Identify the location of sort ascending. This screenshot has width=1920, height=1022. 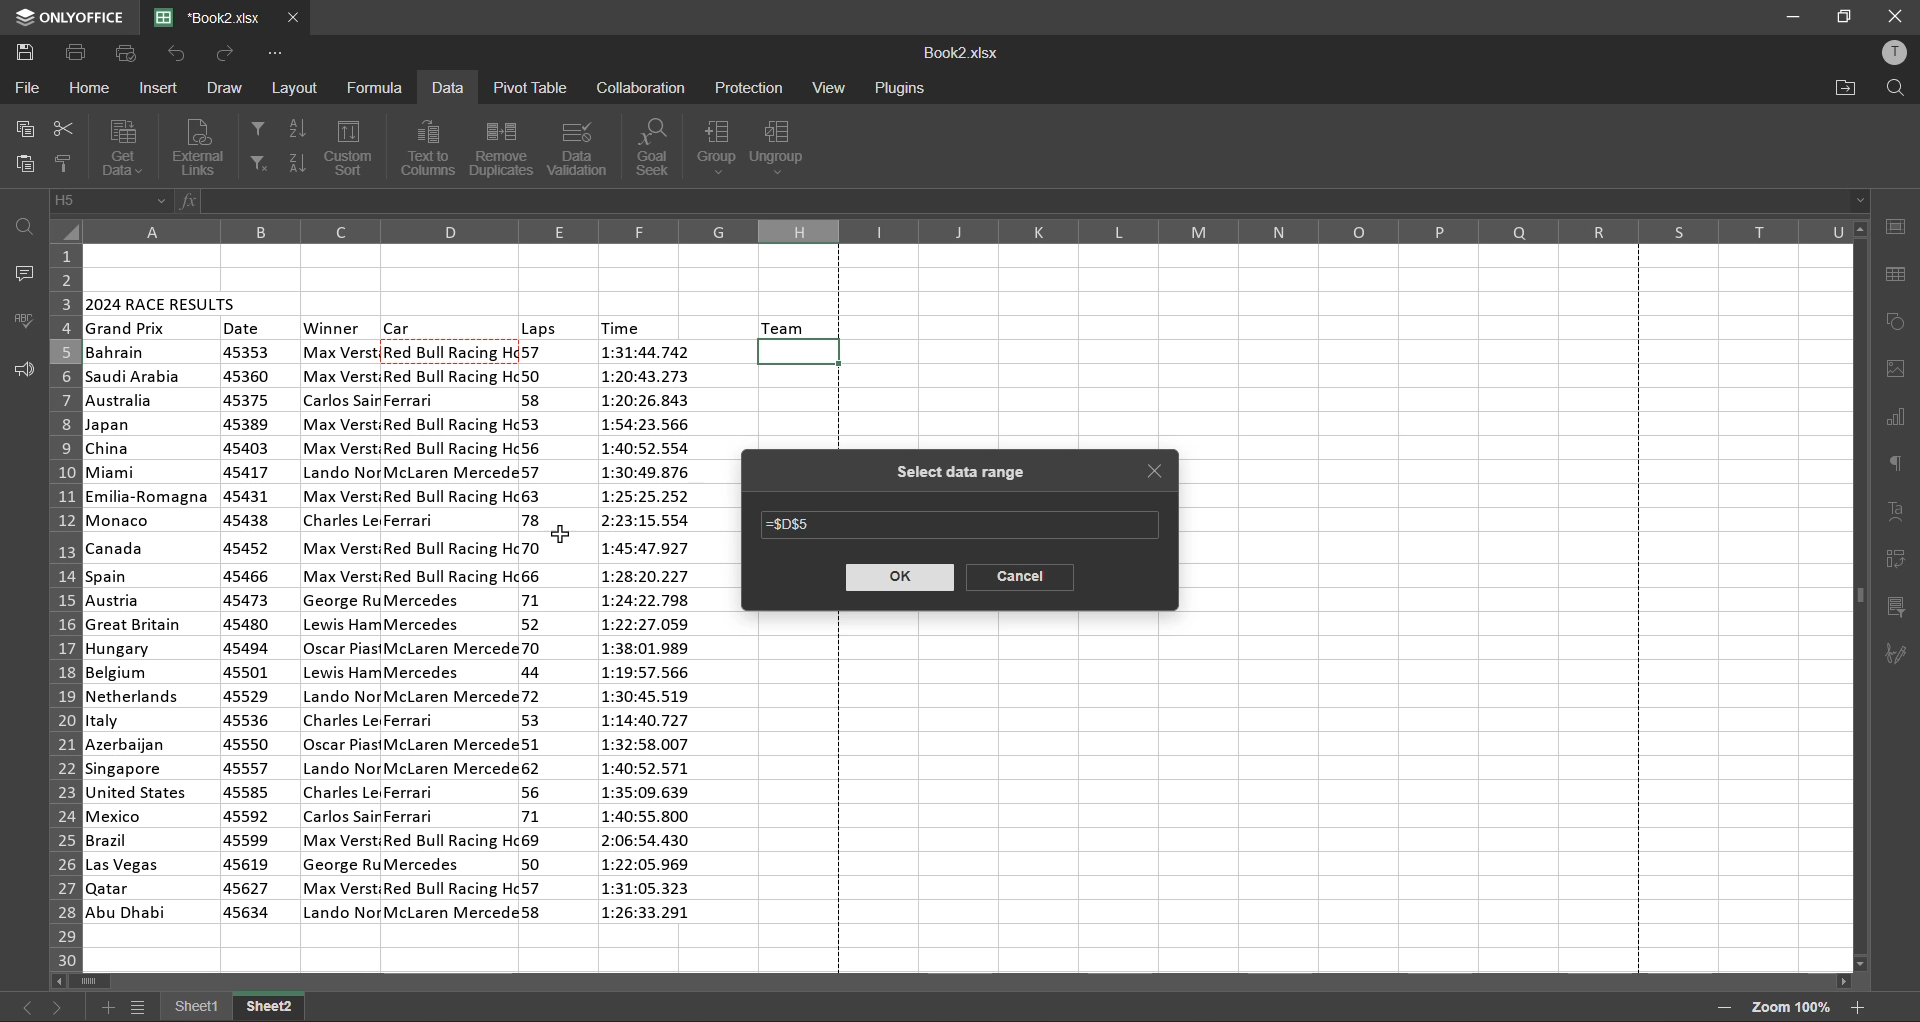
(295, 132).